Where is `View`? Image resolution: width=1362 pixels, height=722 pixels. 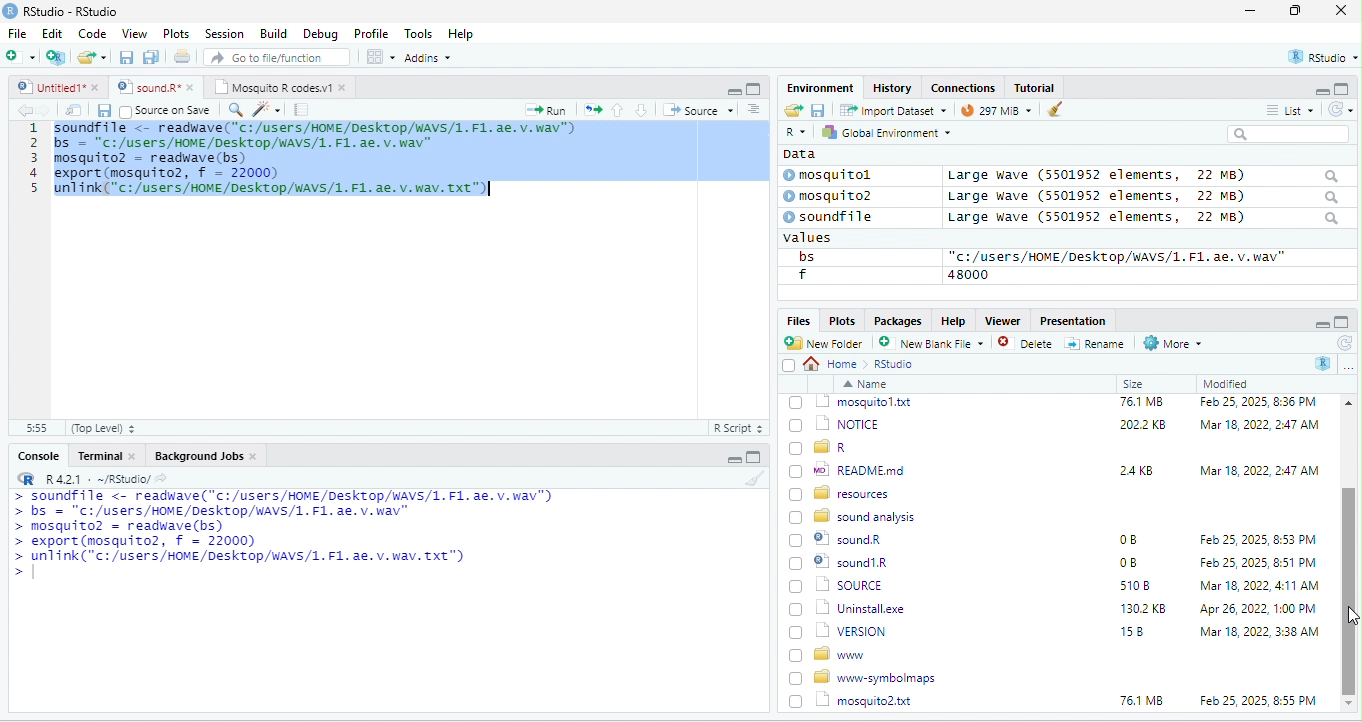
View is located at coordinates (133, 35).